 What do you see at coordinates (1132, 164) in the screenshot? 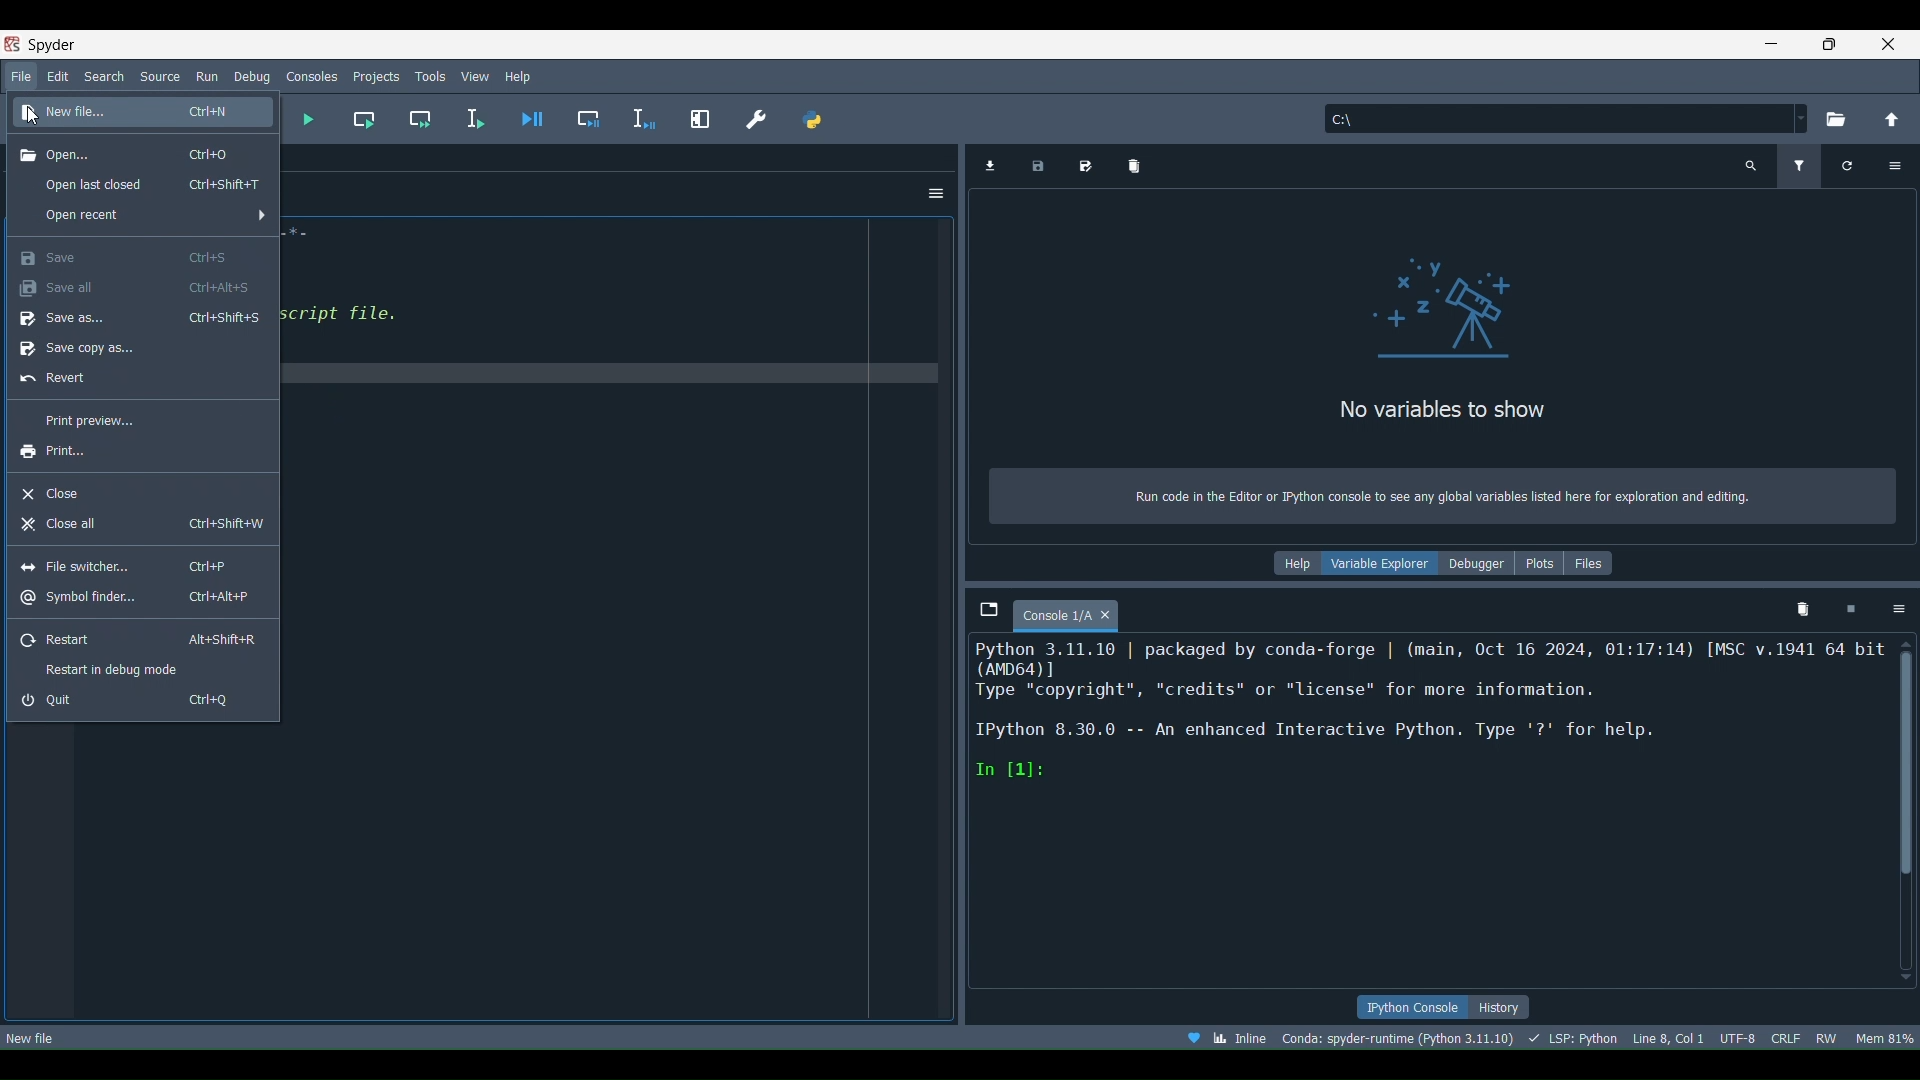
I see `Remove all variables` at bounding box center [1132, 164].